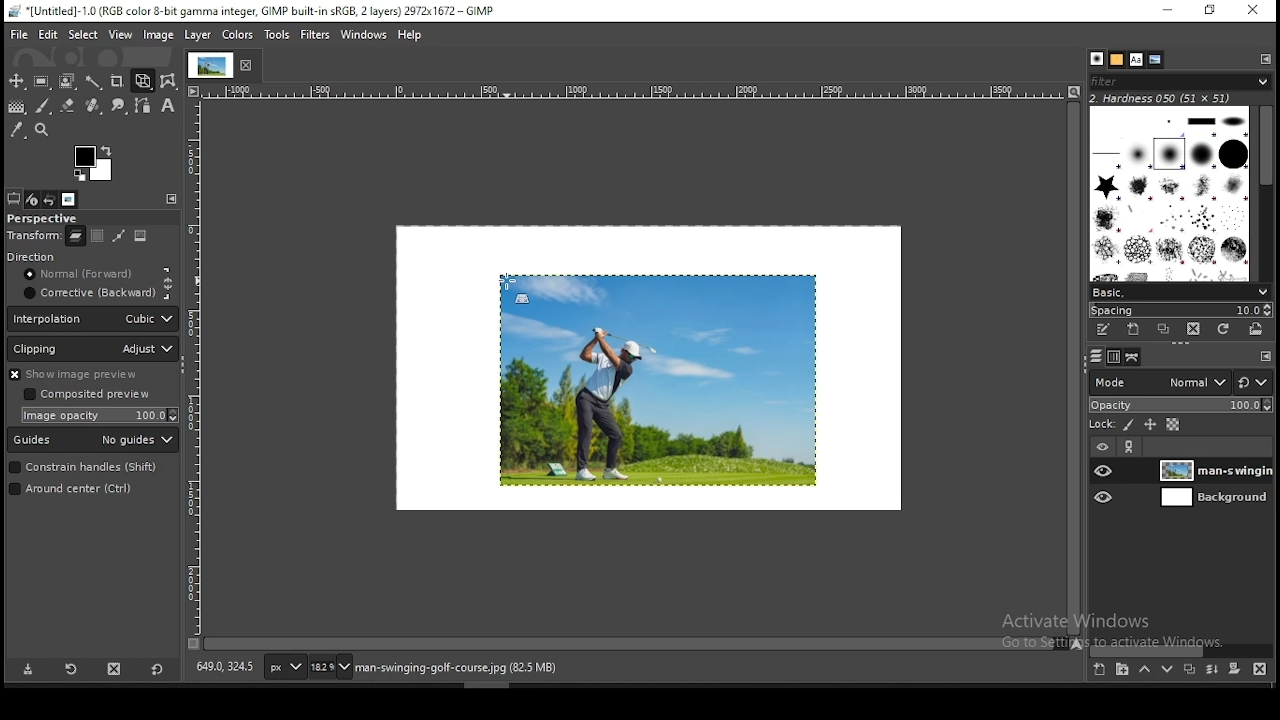 Image resolution: width=1280 pixels, height=720 pixels. Describe the element at coordinates (1212, 470) in the screenshot. I see `layer ` at that location.